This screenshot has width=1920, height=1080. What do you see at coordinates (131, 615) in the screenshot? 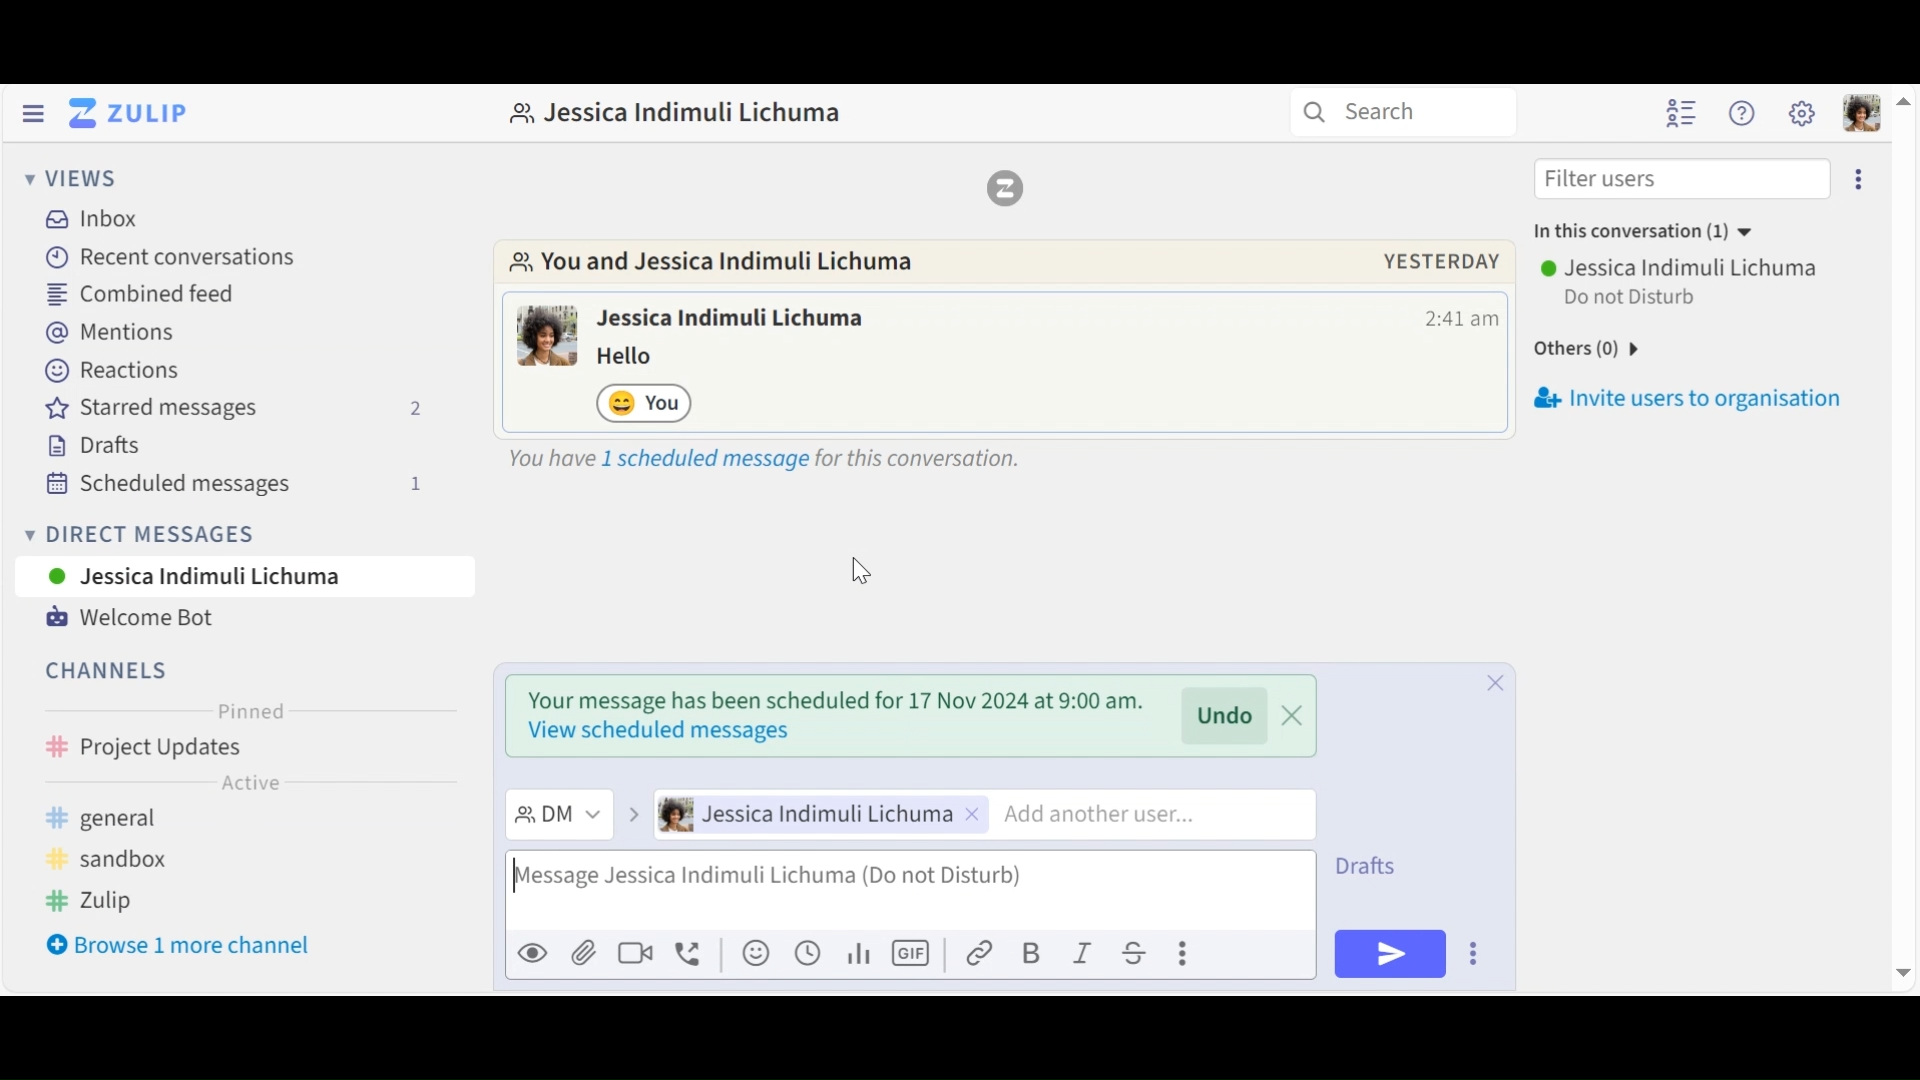
I see `Welcome Bot` at bounding box center [131, 615].